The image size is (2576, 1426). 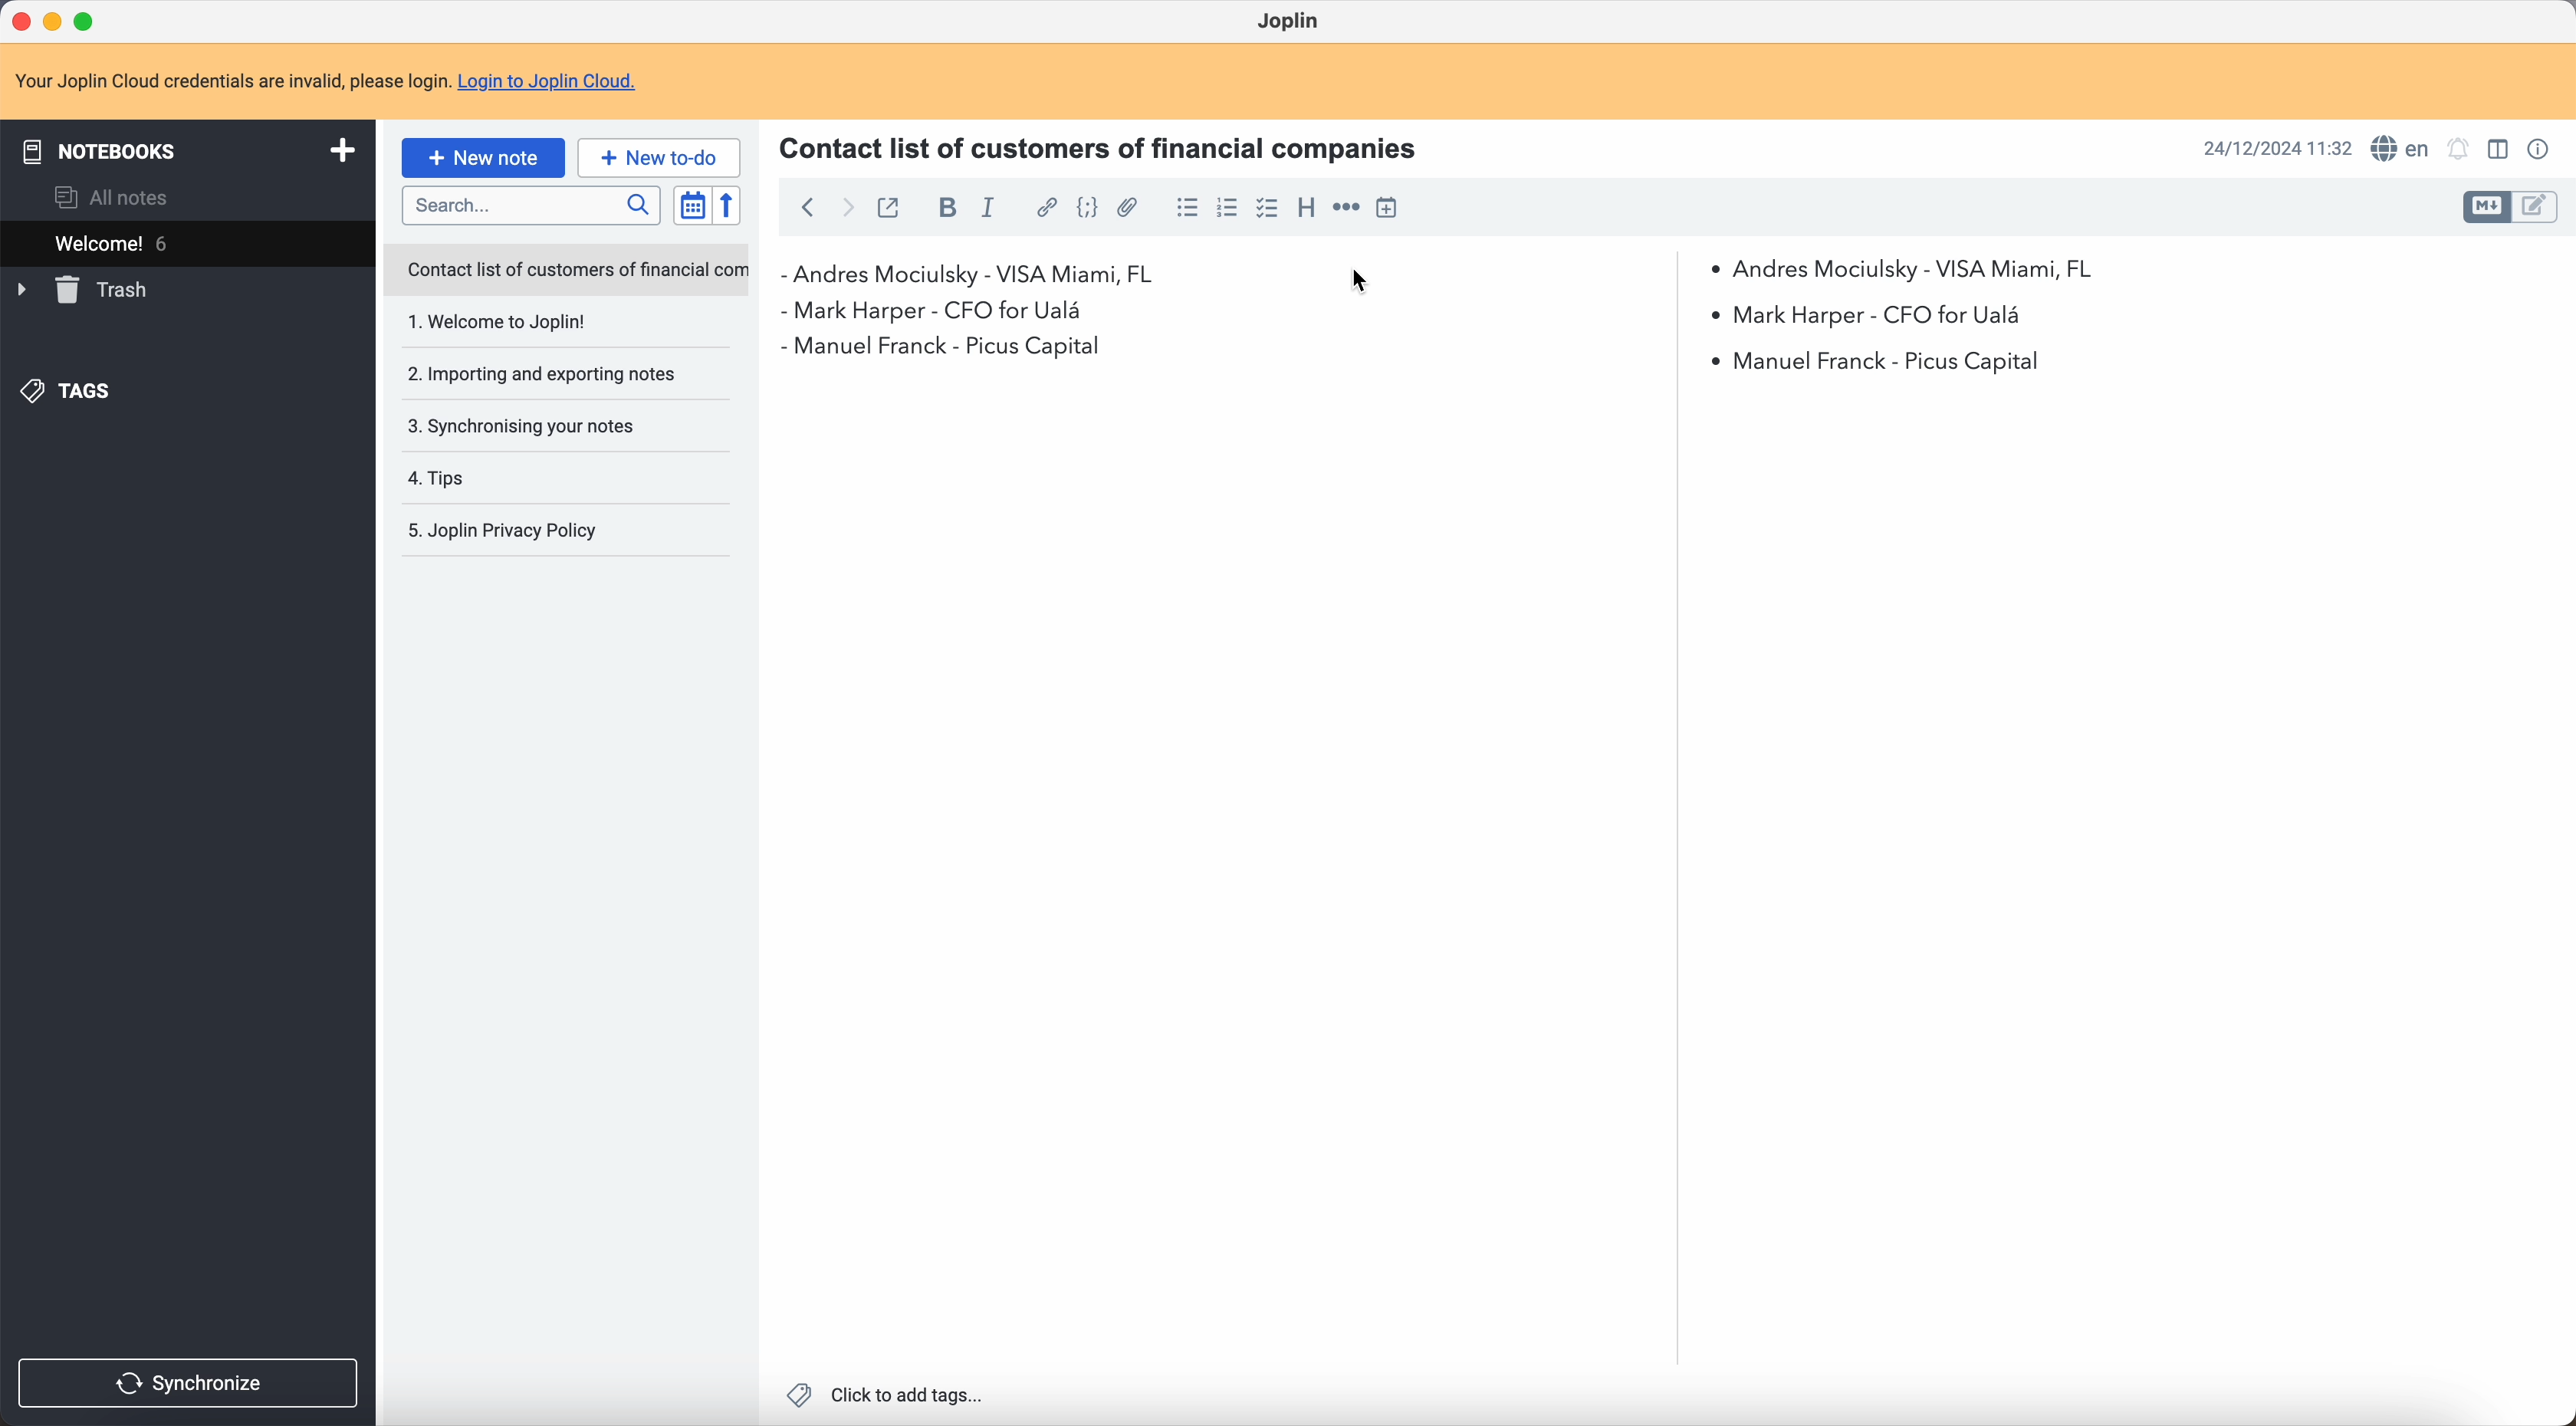 I want to click on spell checker, so click(x=2401, y=147).